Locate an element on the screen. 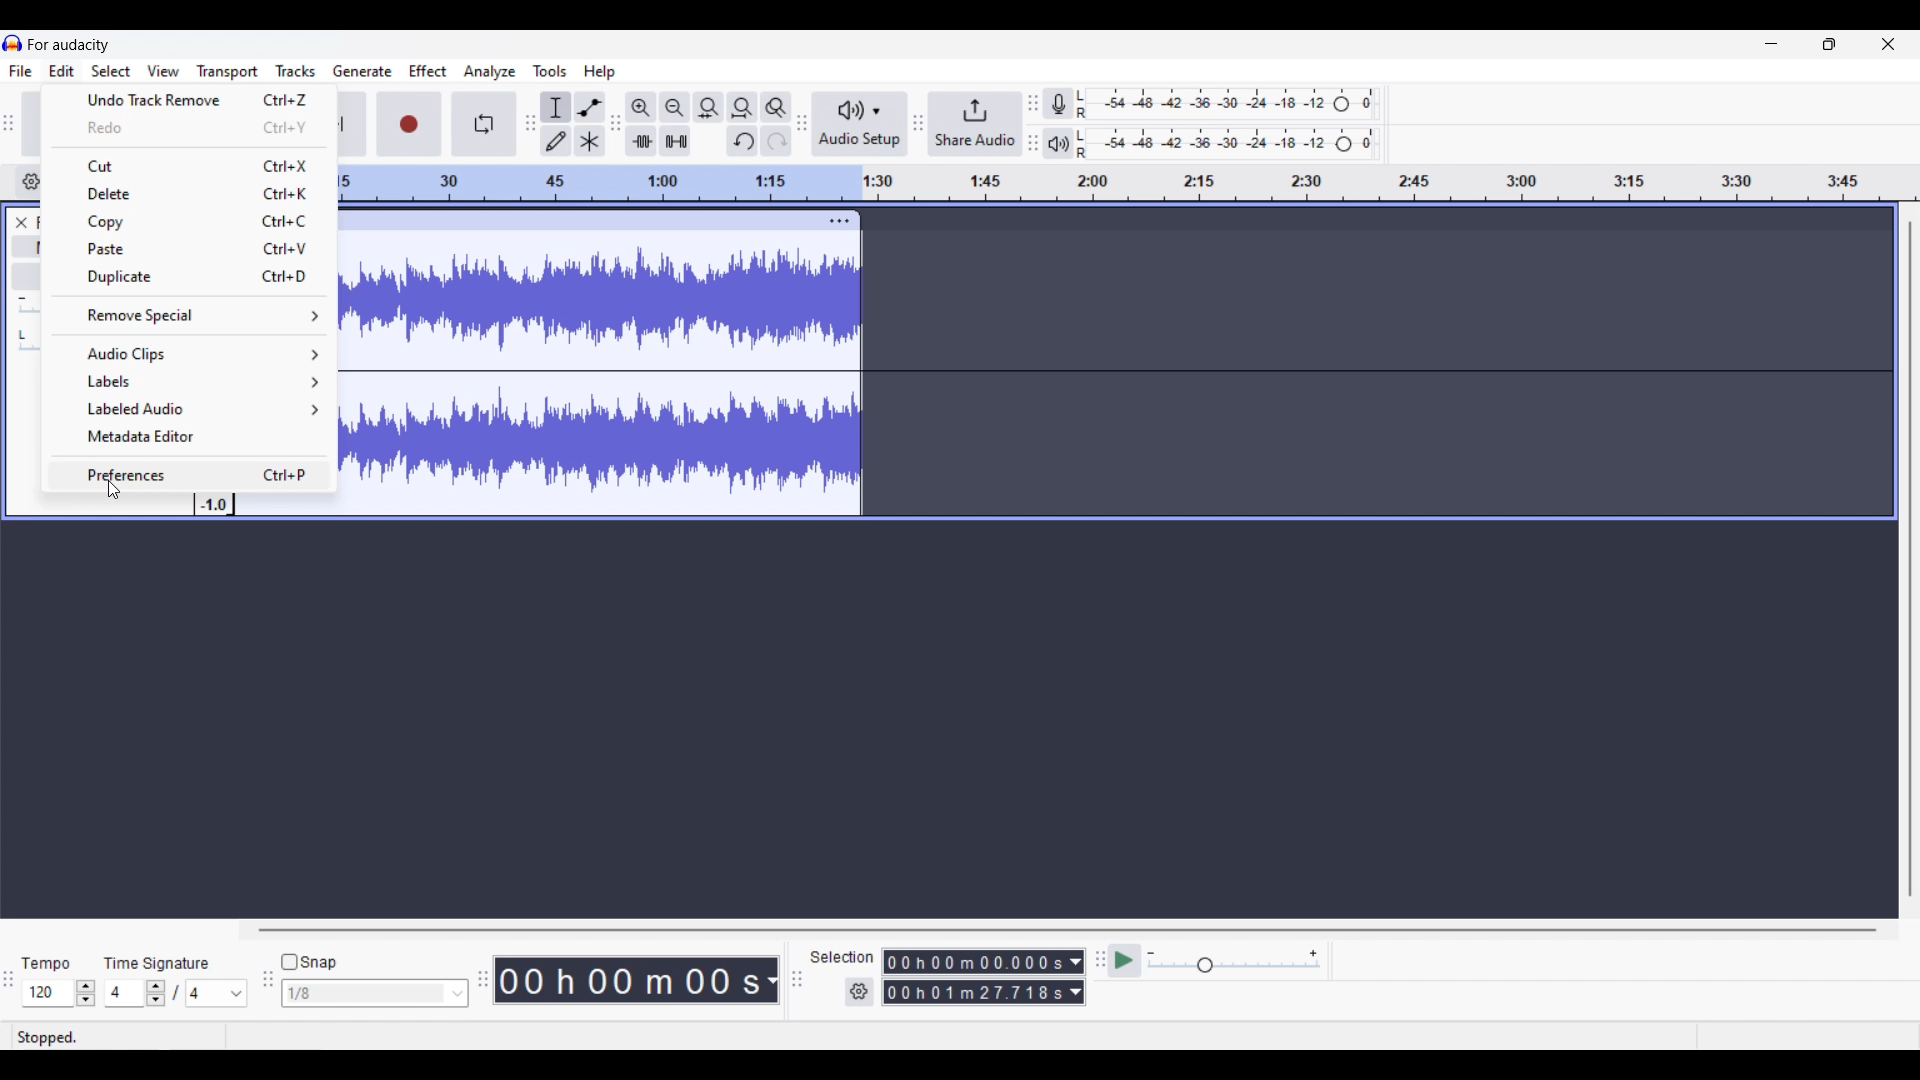 Image resolution: width=1920 pixels, height=1080 pixels. Snap options is located at coordinates (374, 994).